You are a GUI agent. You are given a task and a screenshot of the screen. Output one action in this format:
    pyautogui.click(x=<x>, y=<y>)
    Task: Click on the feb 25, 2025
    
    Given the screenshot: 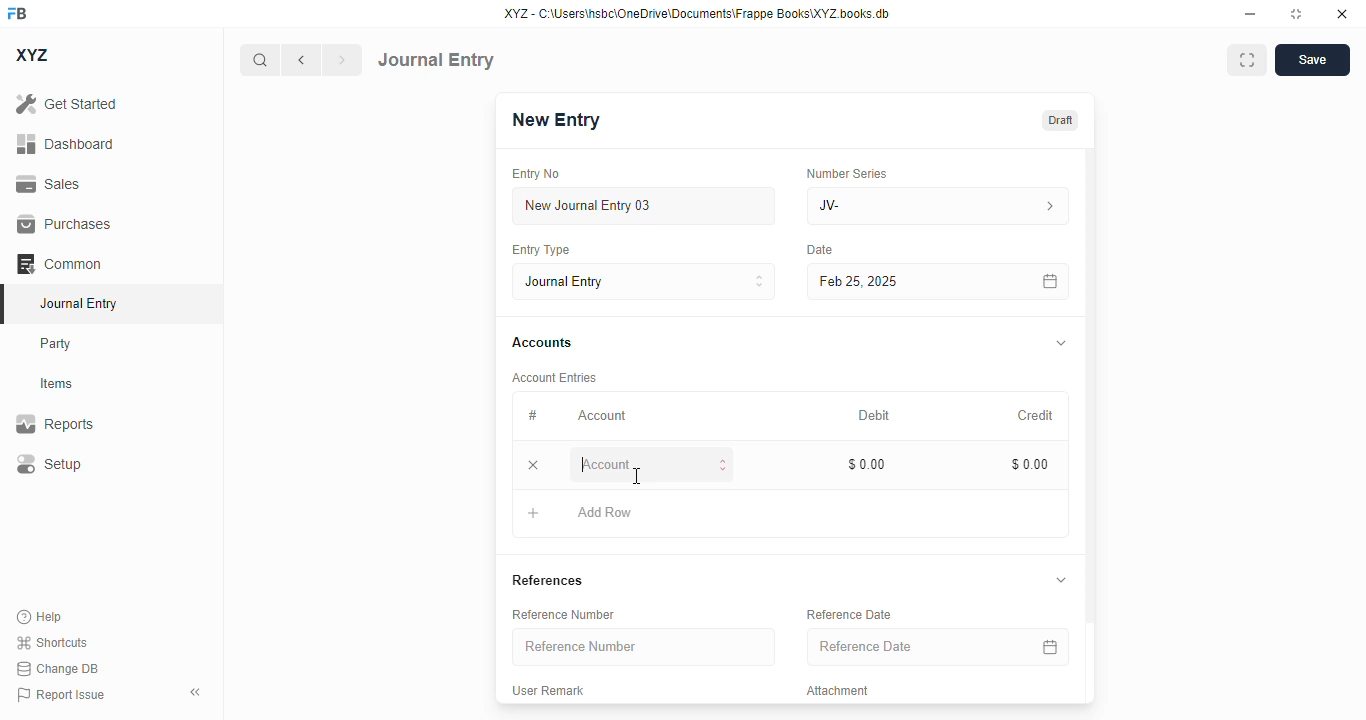 What is the action you would take?
    pyautogui.click(x=910, y=282)
    